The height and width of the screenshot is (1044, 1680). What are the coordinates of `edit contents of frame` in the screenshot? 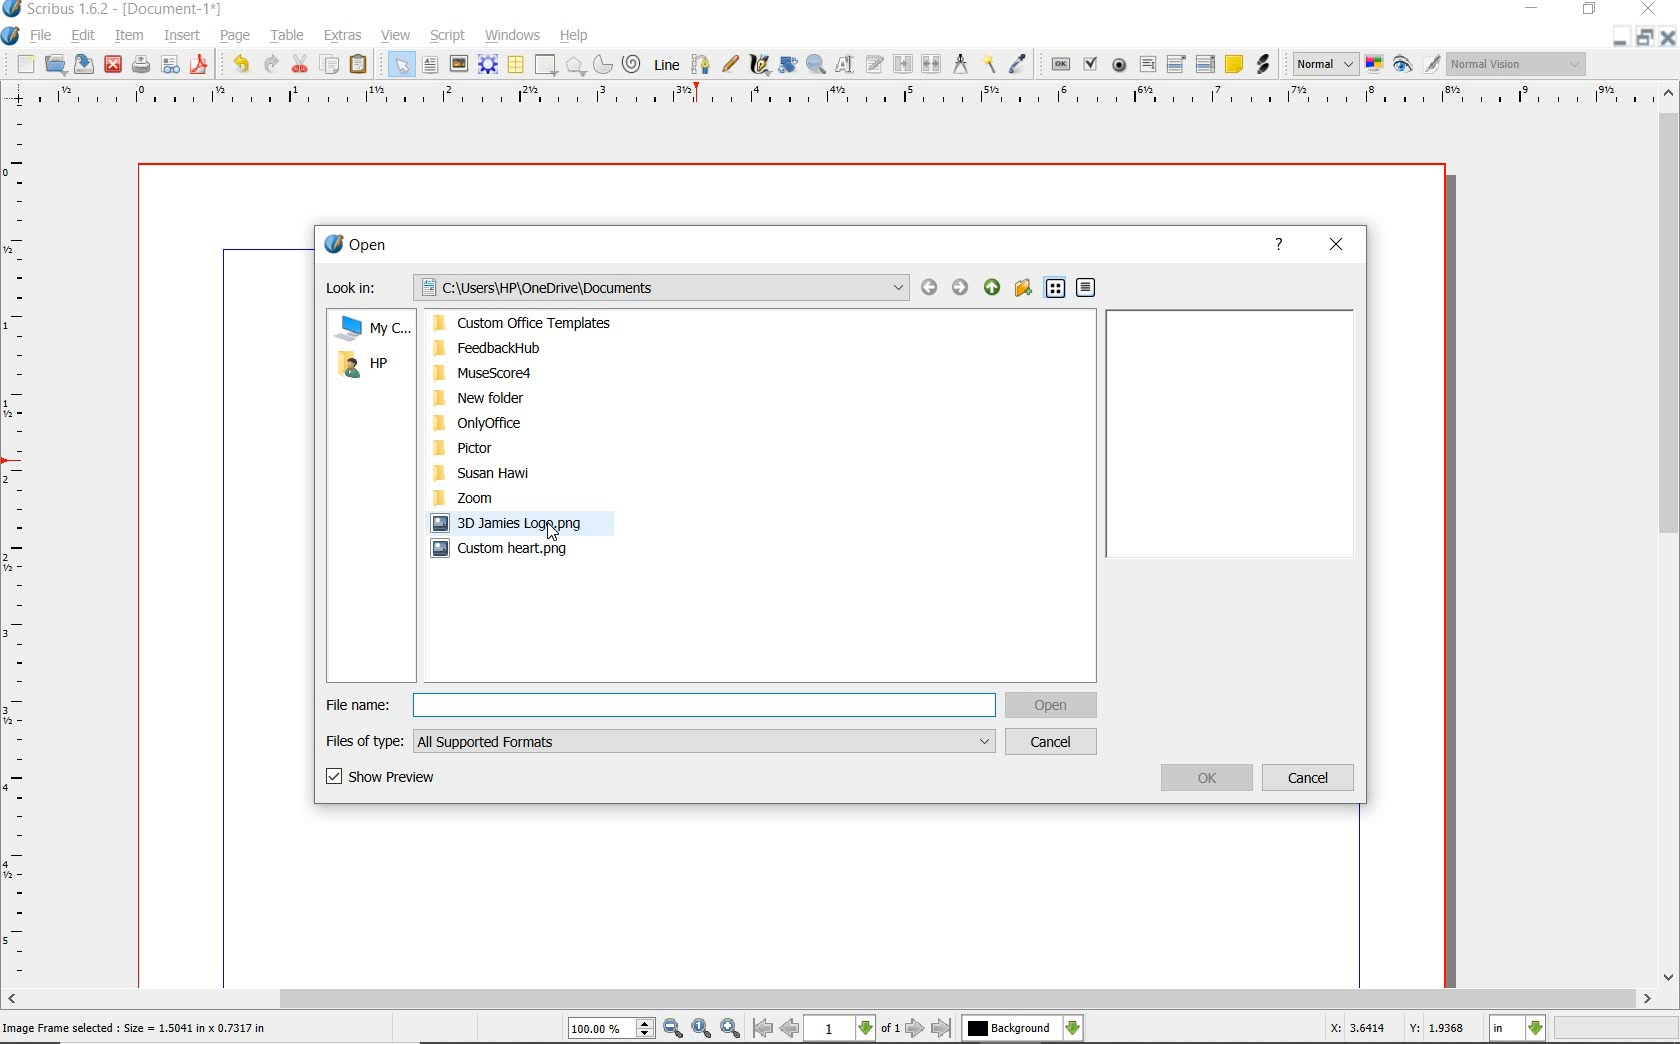 It's located at (845, 65).